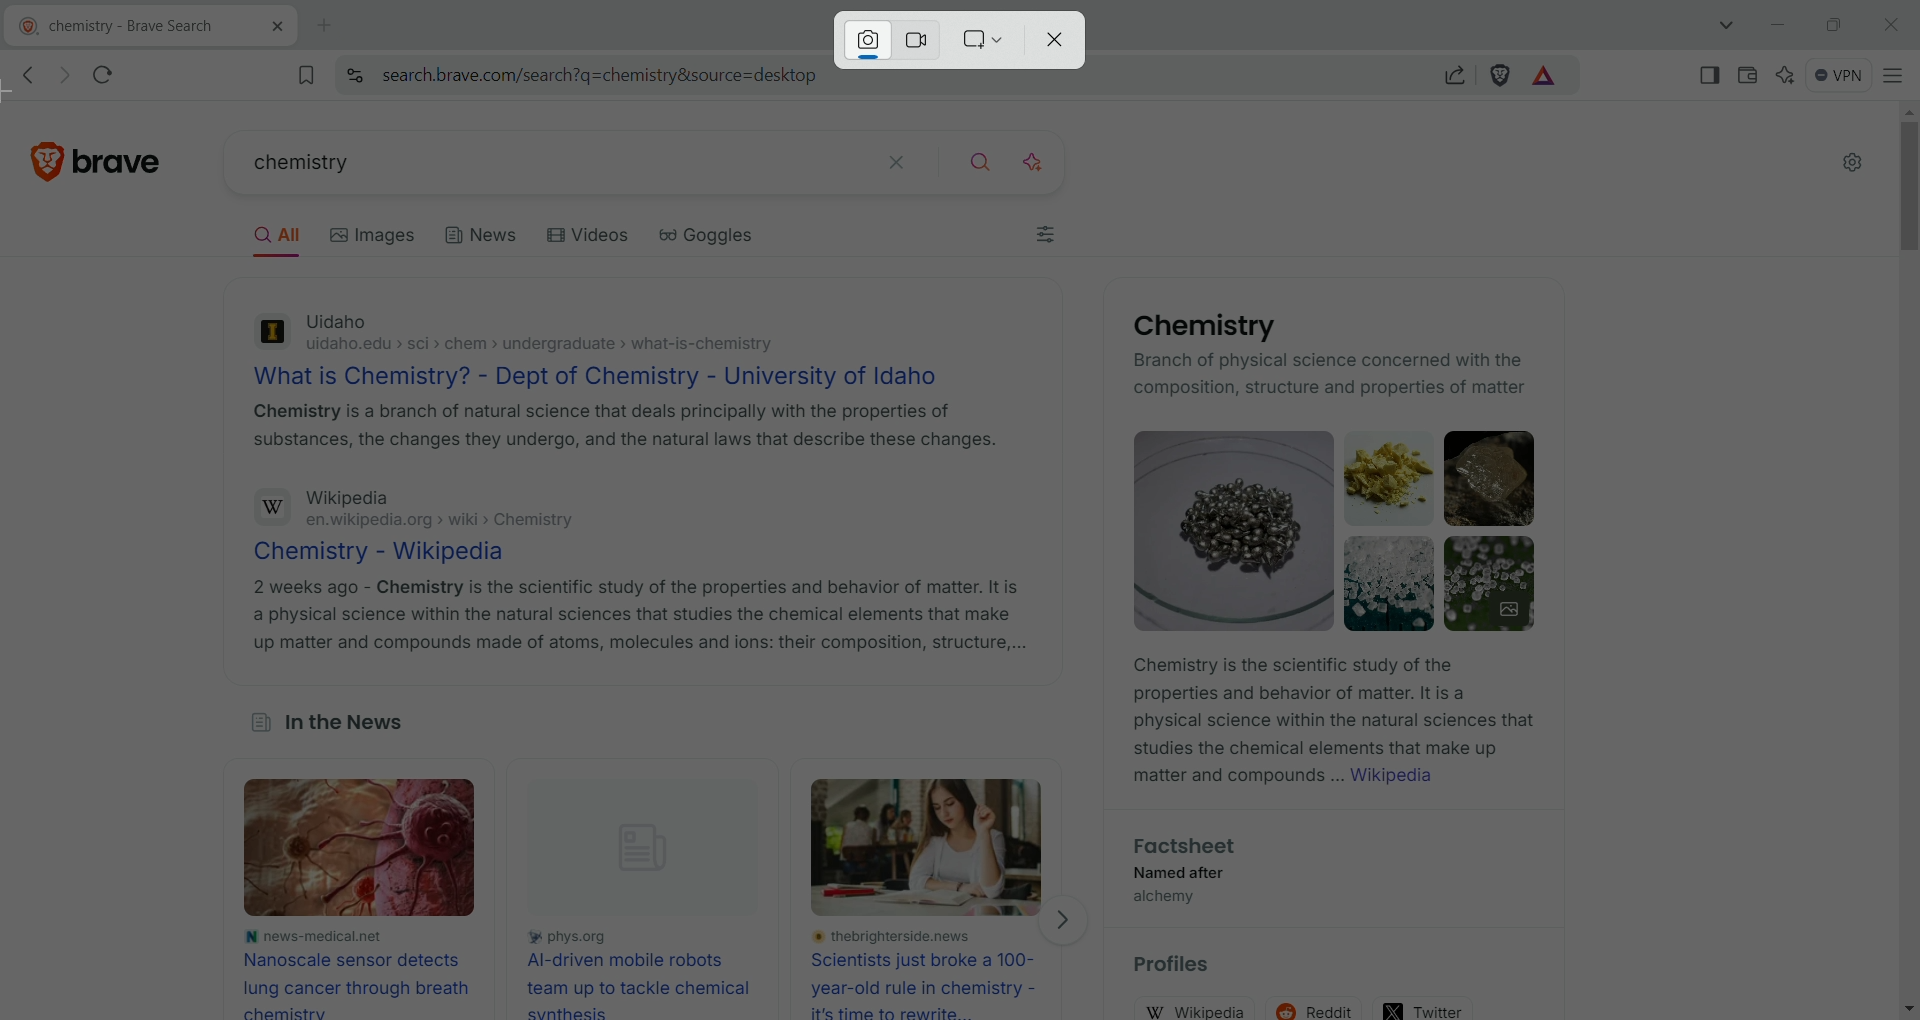 This screenshot has height=1020, width=1920. Describe the element at coordinates (125, 155) in the screenshot. I see `brave` at that location.